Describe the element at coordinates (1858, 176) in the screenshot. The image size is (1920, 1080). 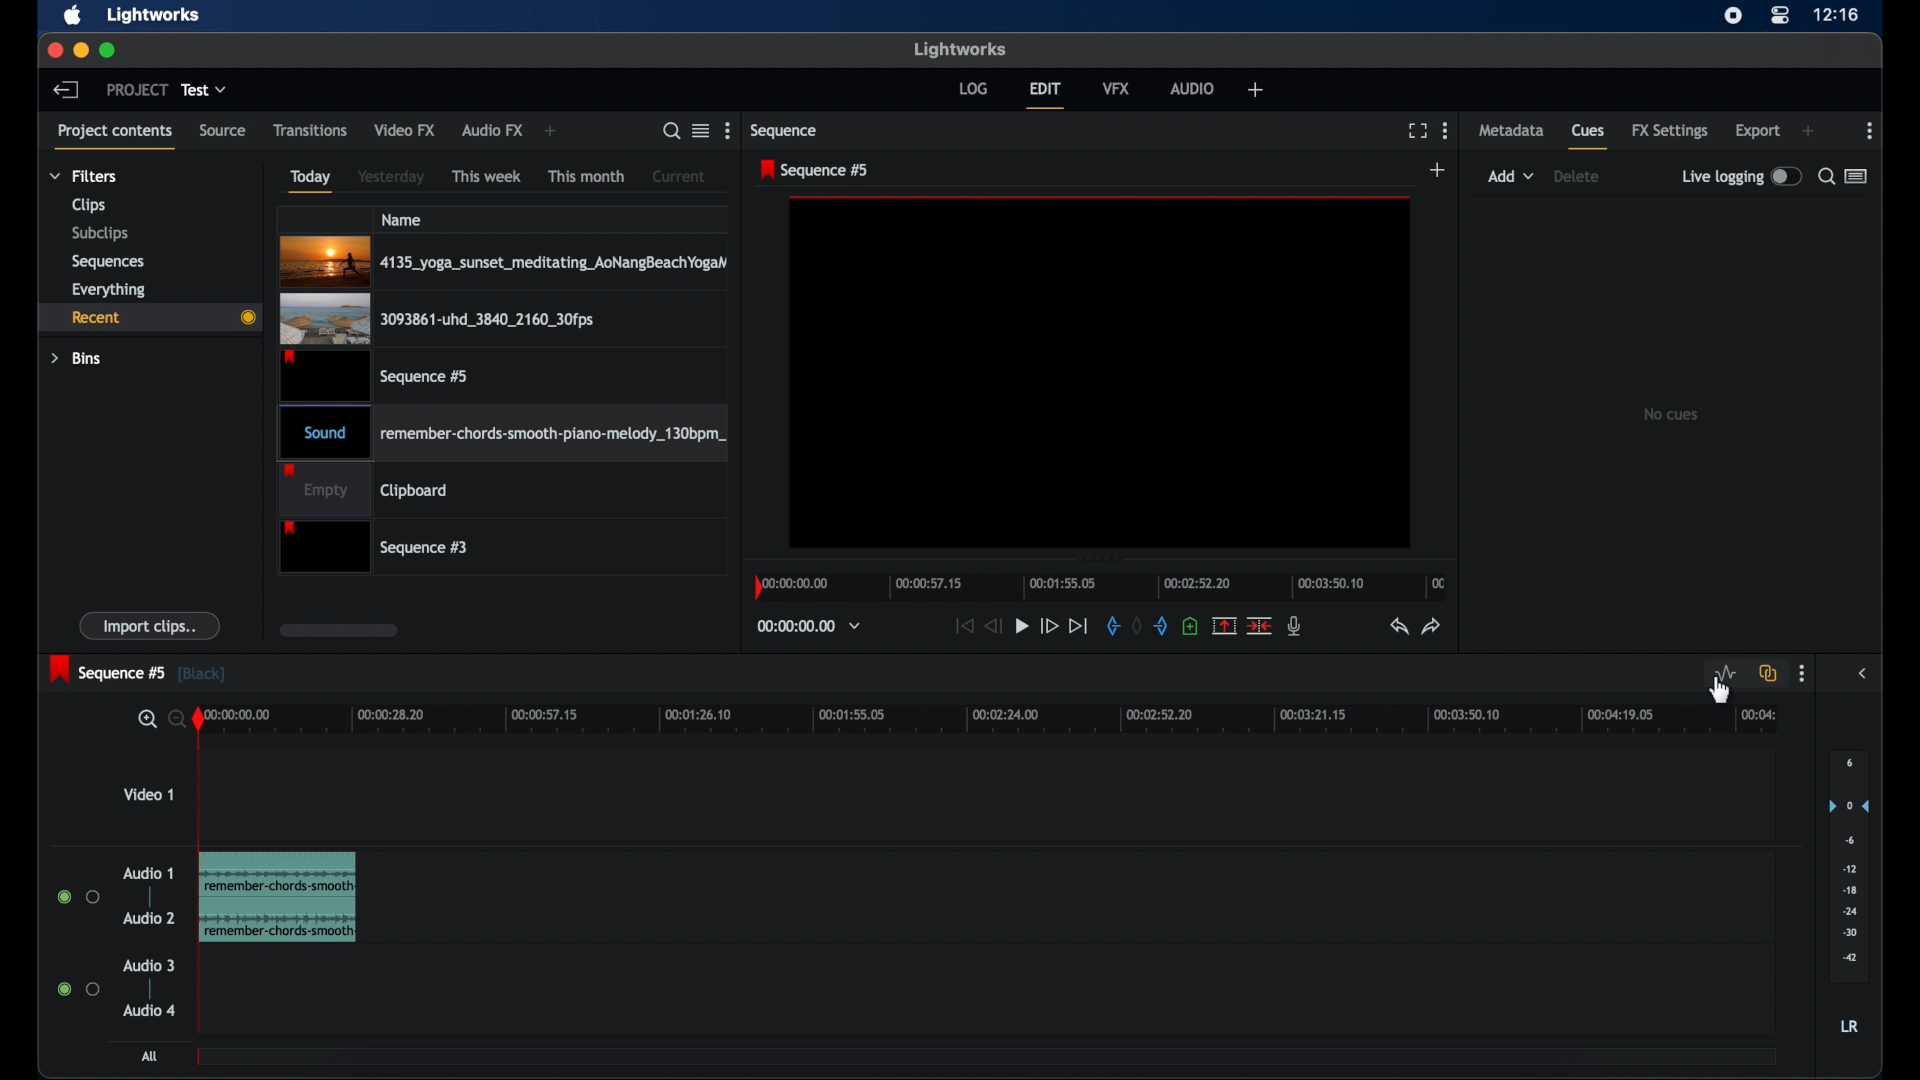
I see `toggle list or logger view` at that location.